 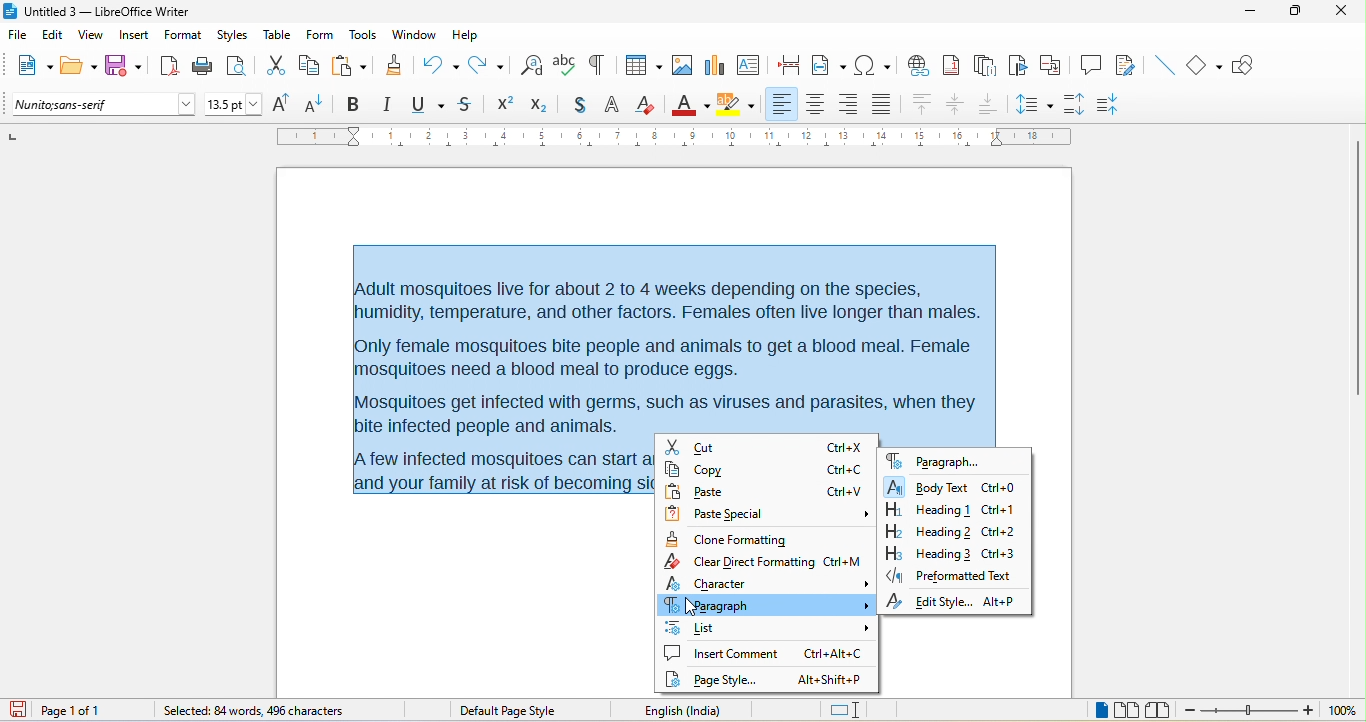 I want to click on cut, so click(x=276, y=67).